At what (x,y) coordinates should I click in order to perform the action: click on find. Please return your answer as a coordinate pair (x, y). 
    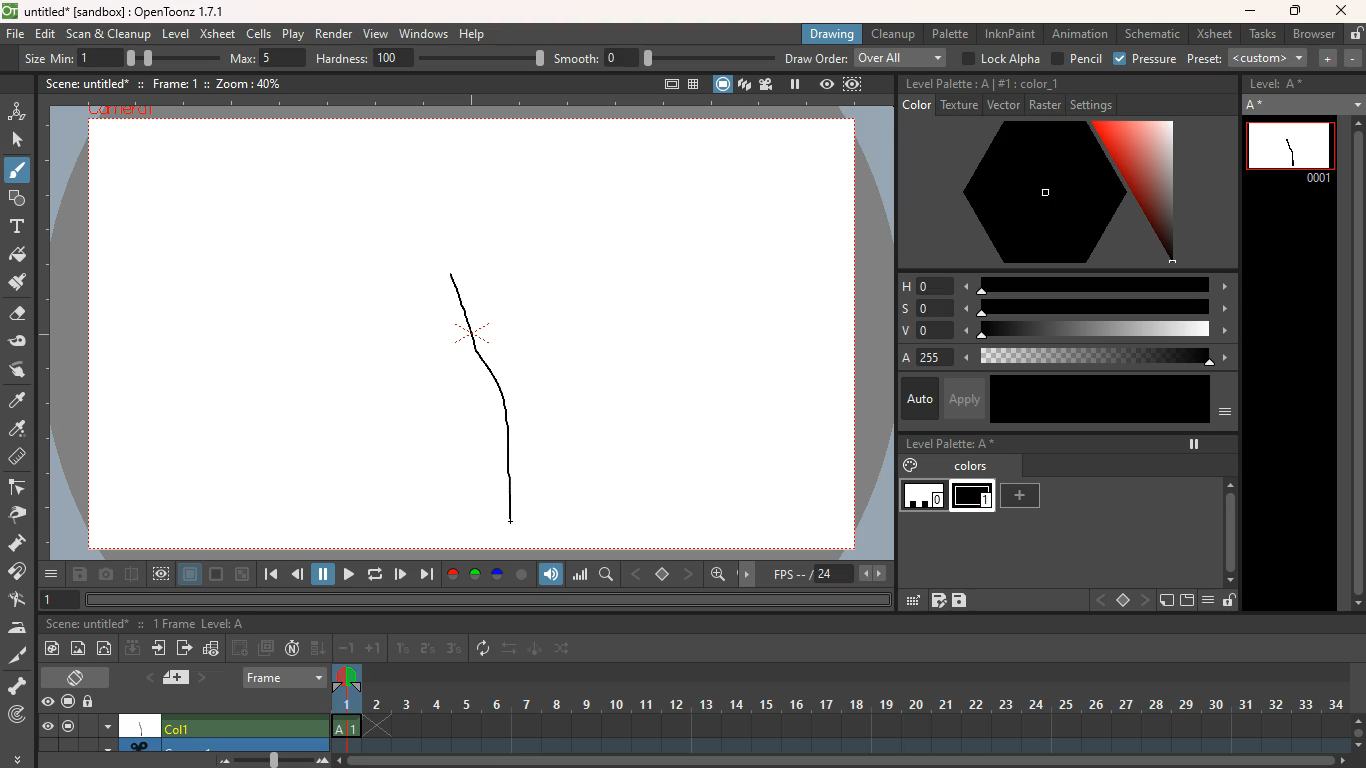
    Looking at the image, I should click on (720, 577).